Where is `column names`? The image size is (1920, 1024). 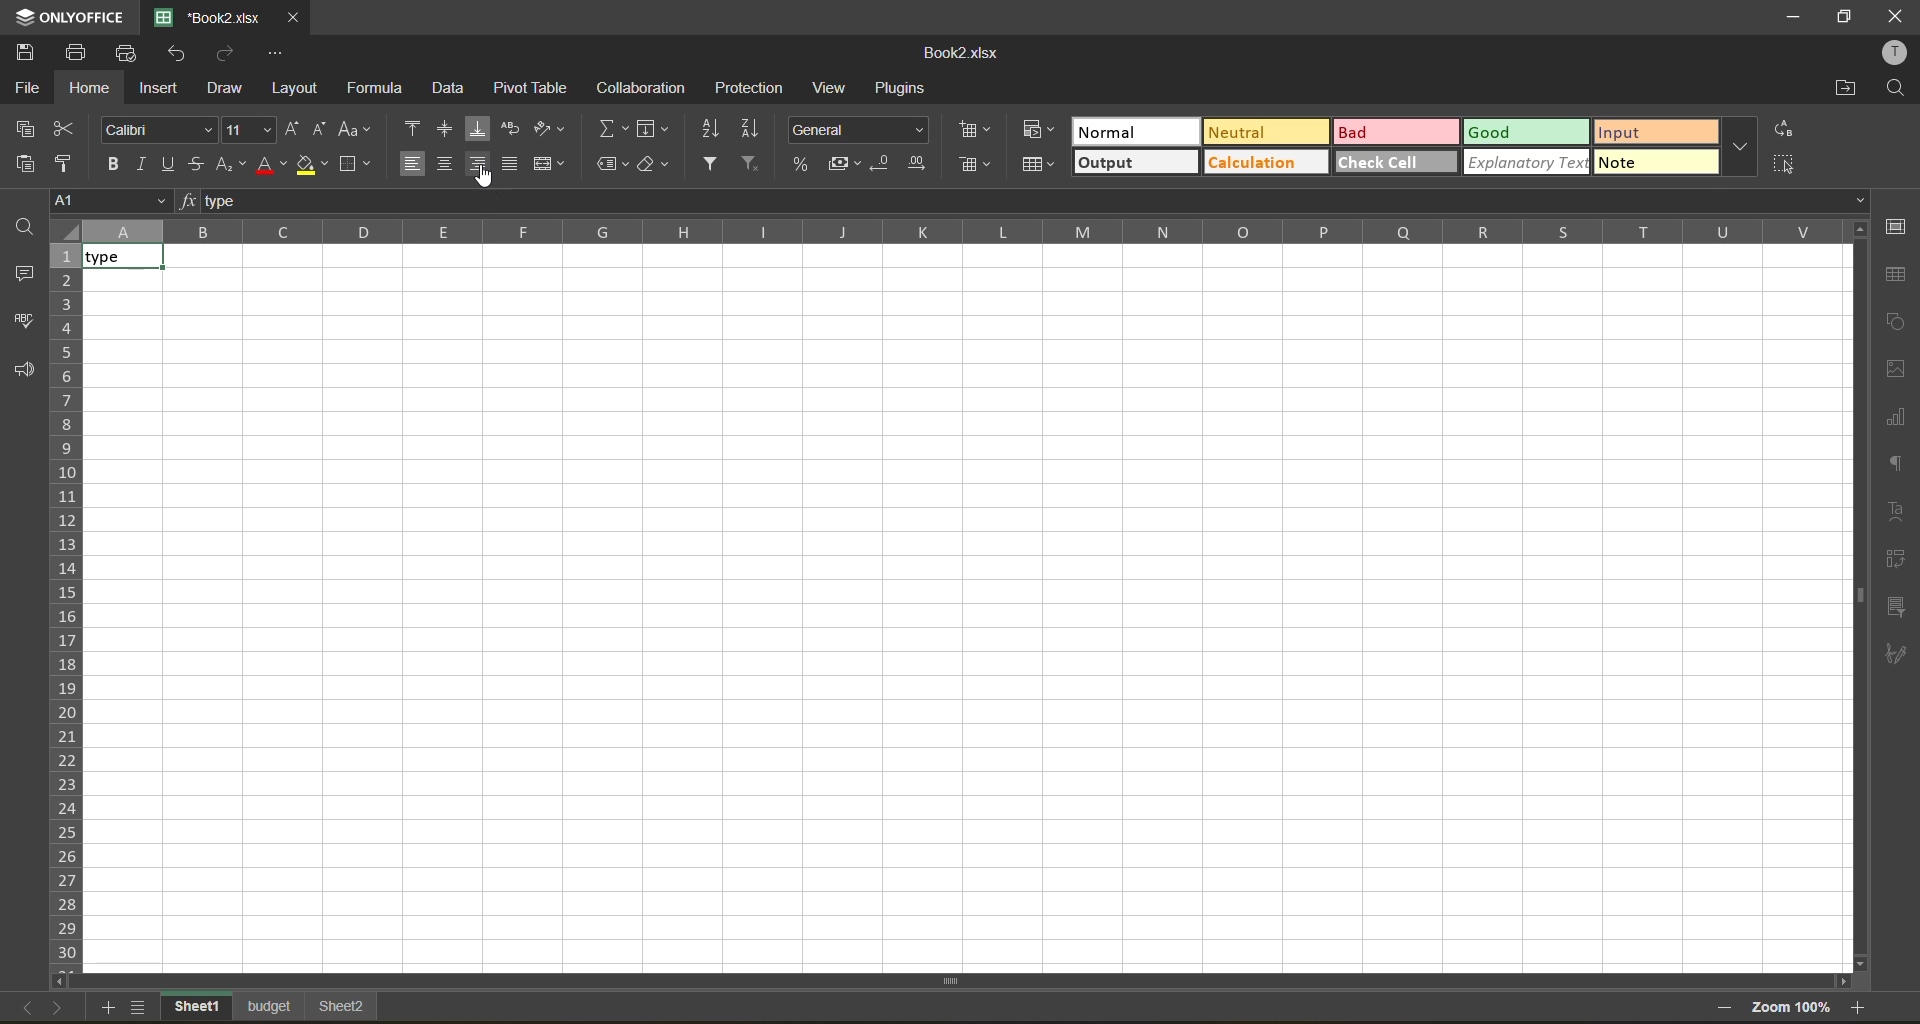 column names is located at coordinates (964, 231).